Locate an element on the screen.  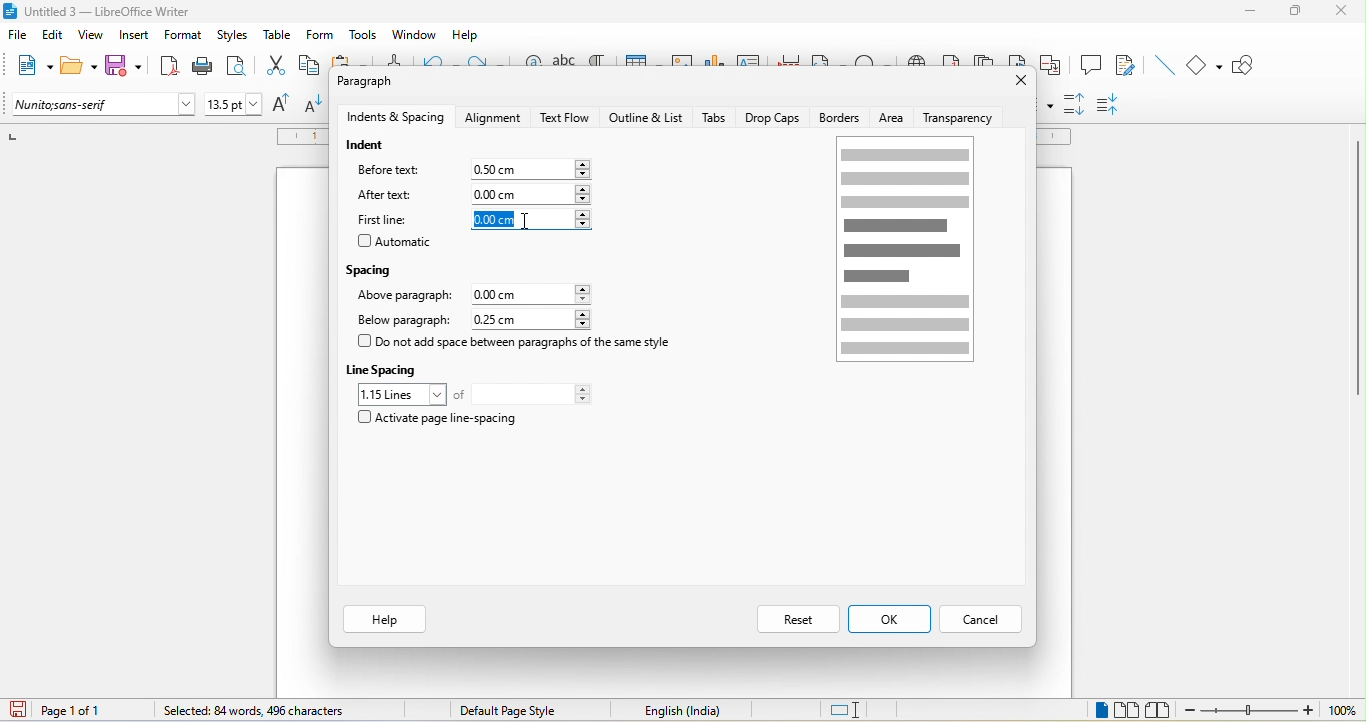
cursor movement is located at coordinates (526, 223).